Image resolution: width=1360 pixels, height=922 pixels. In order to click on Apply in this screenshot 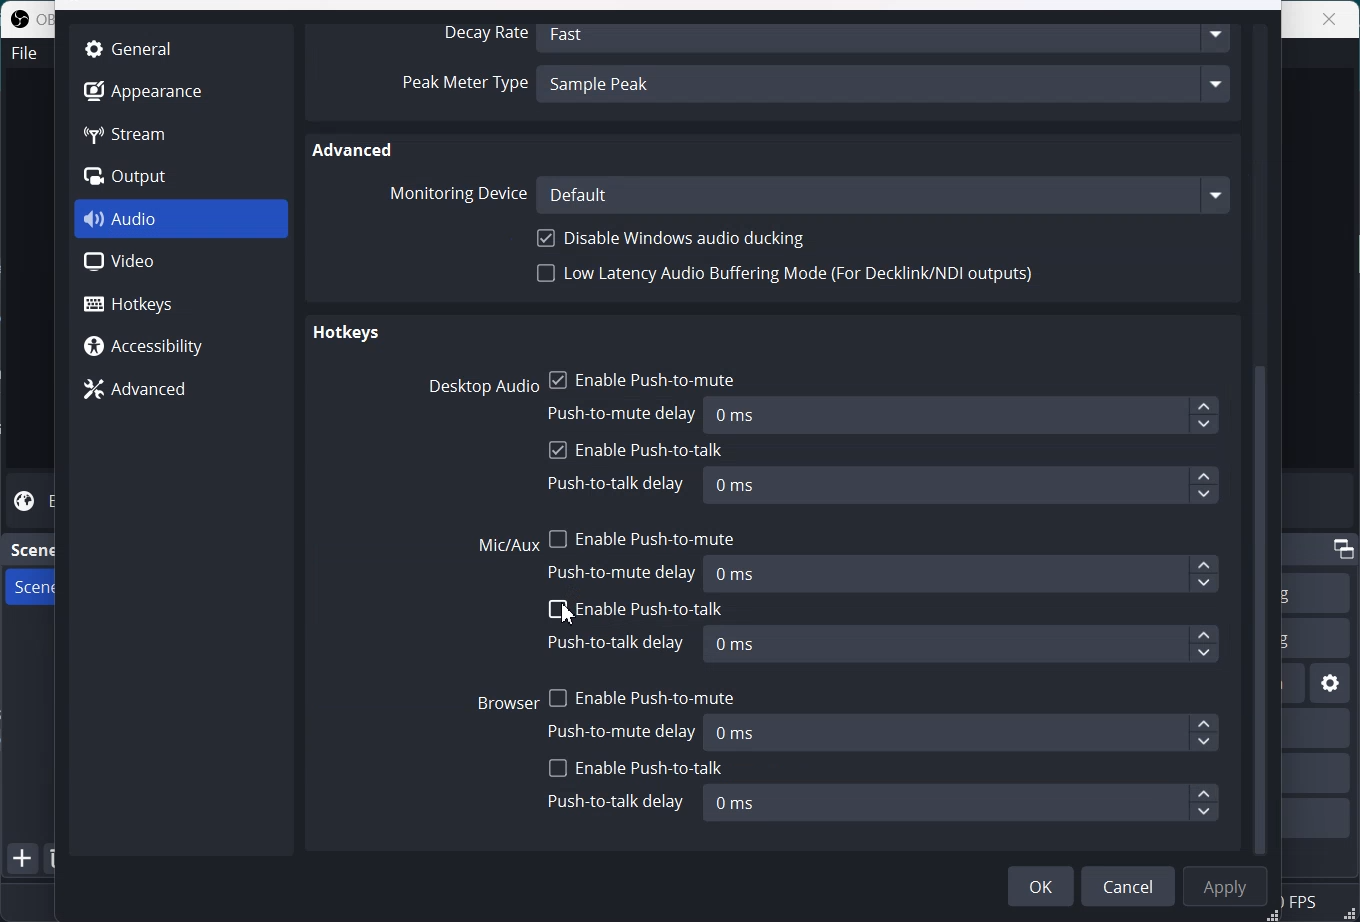, I will do `click(1225, 887)`.